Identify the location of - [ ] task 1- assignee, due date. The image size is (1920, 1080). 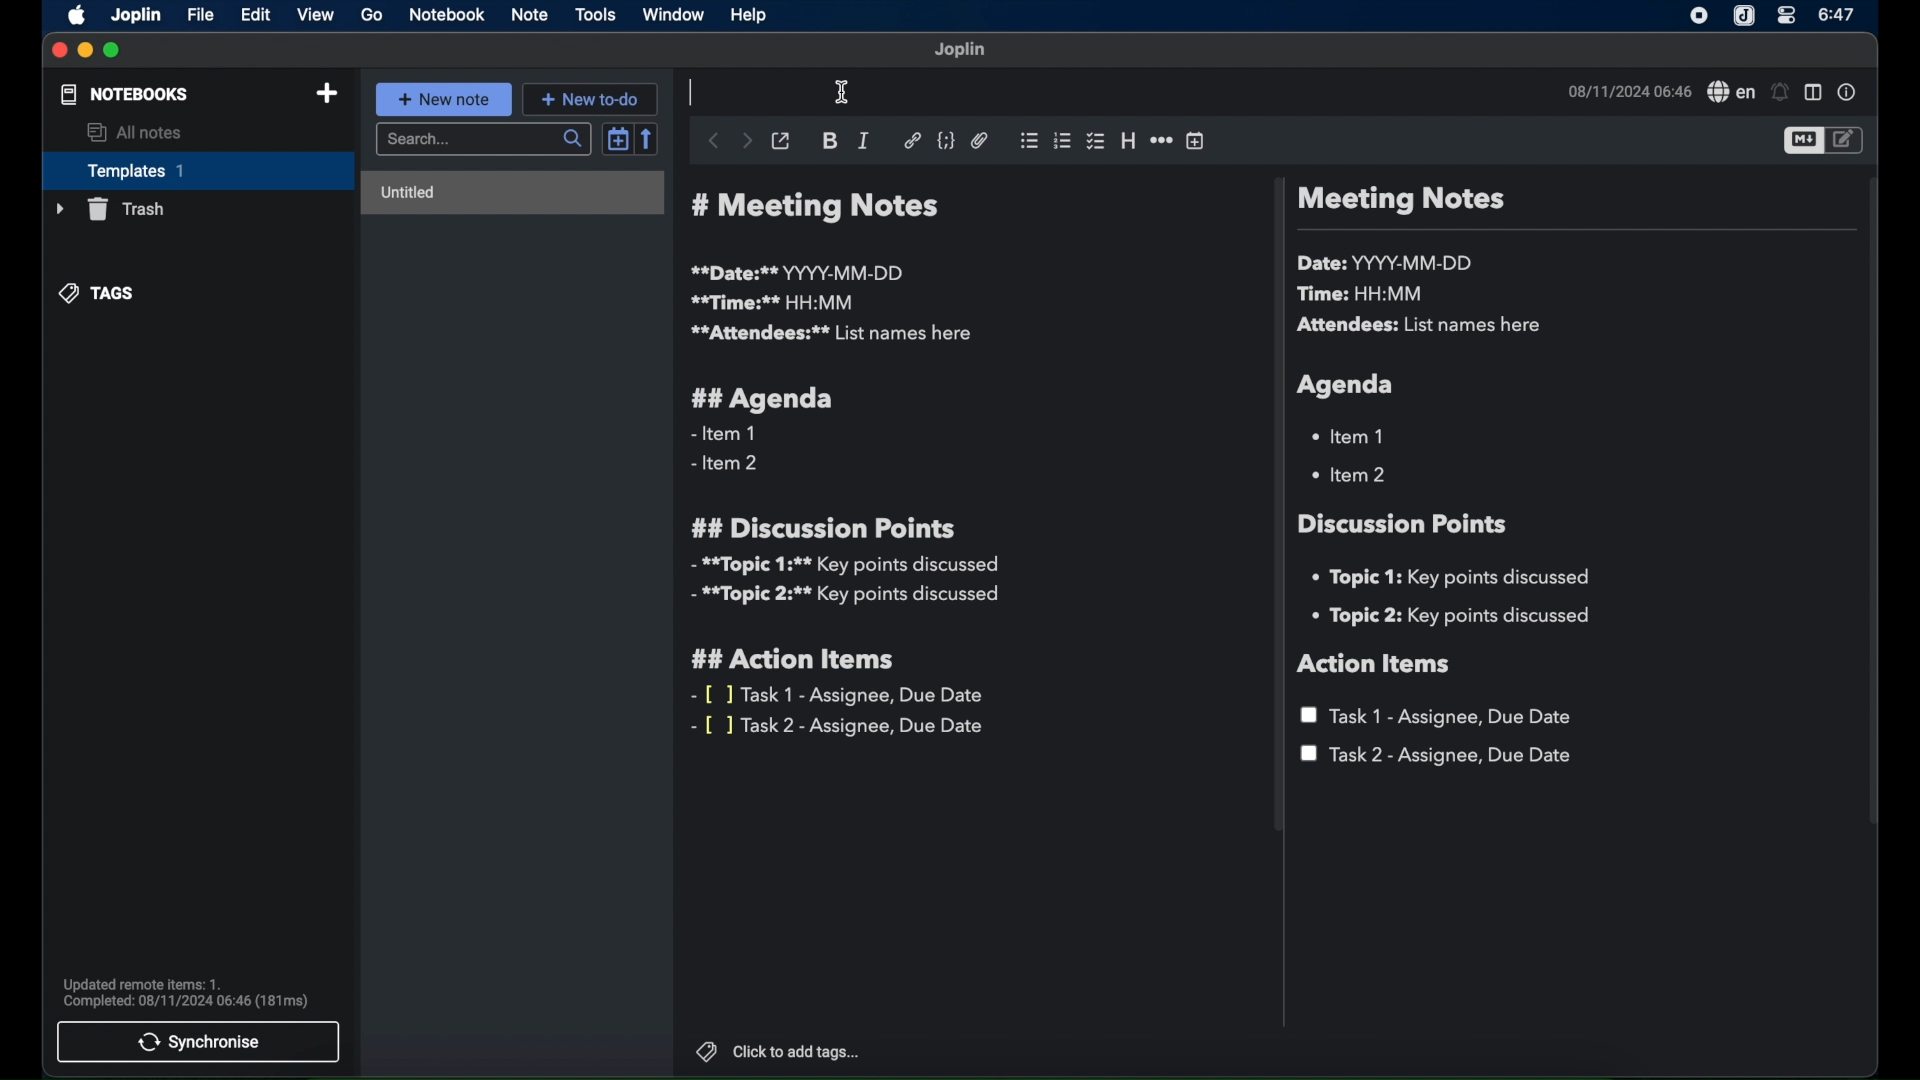
(839, 695).